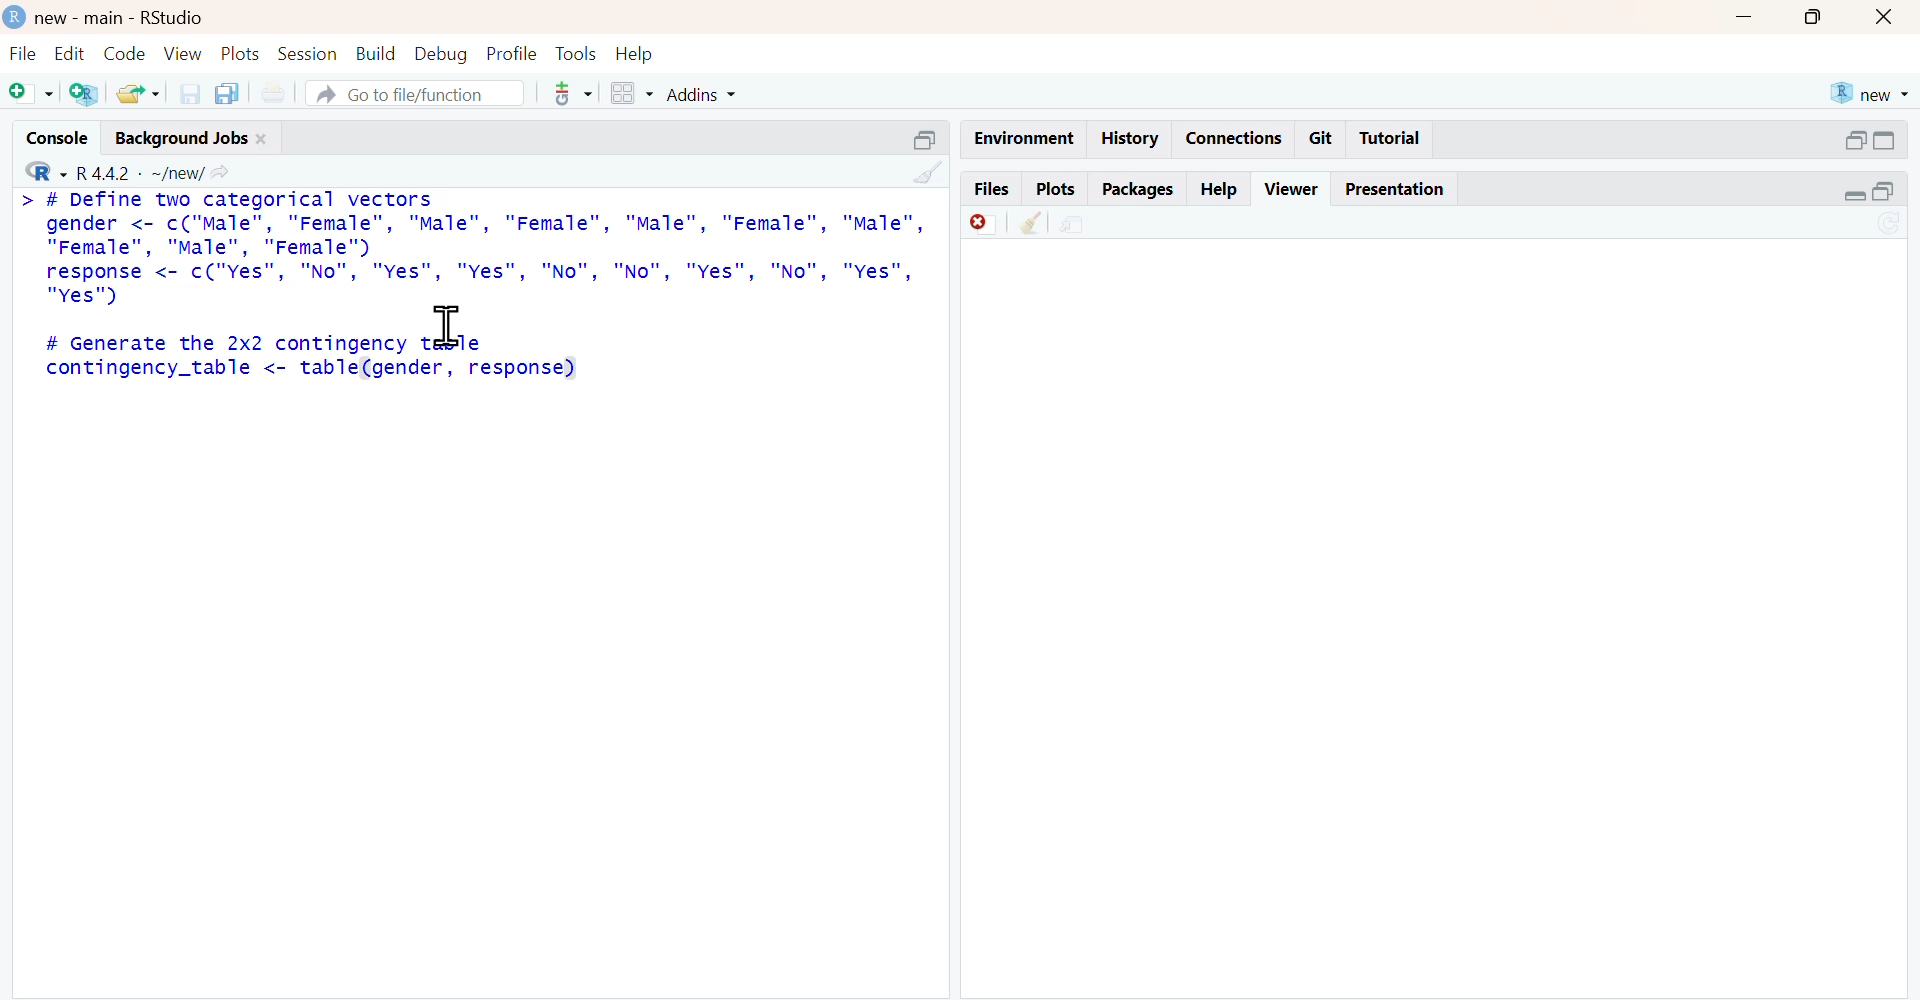 This screenshot has height=1000, width=1920. I want to click on Sync, so click(1890, 222).